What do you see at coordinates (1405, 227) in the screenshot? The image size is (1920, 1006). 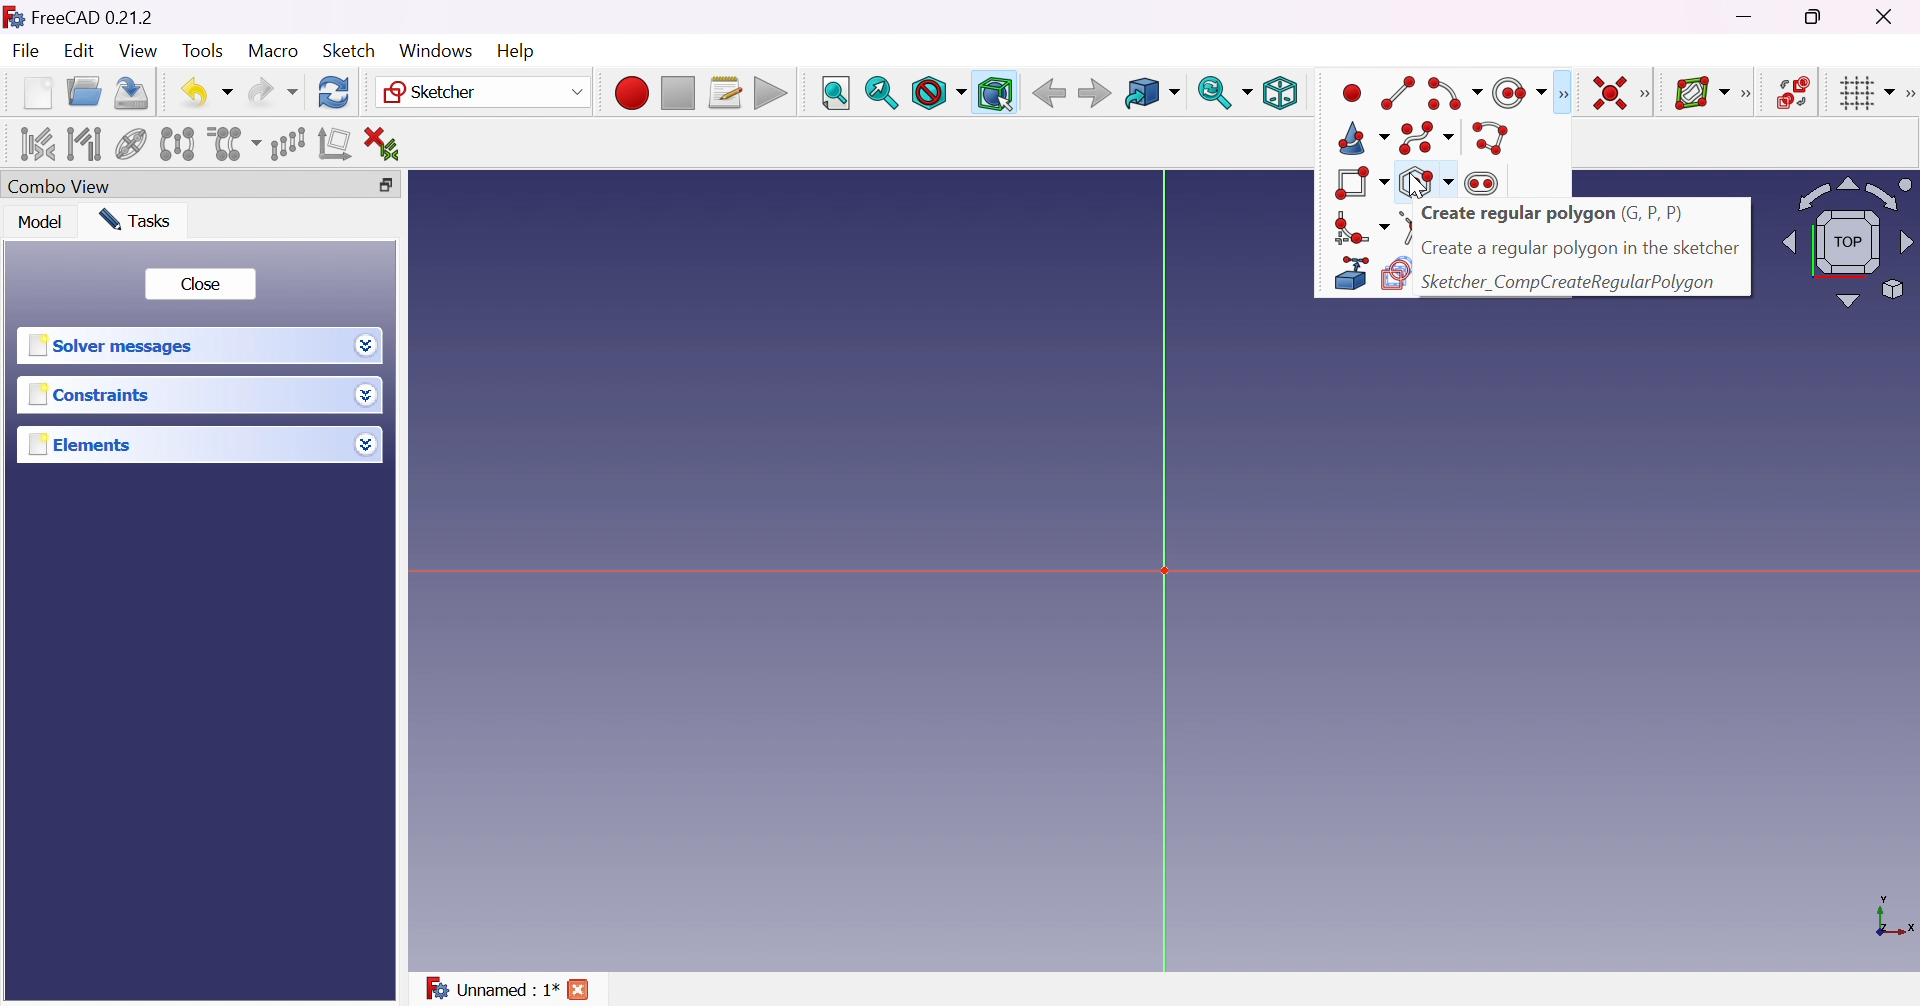 I see `Trim edge` at bounding box center [1405, 227].